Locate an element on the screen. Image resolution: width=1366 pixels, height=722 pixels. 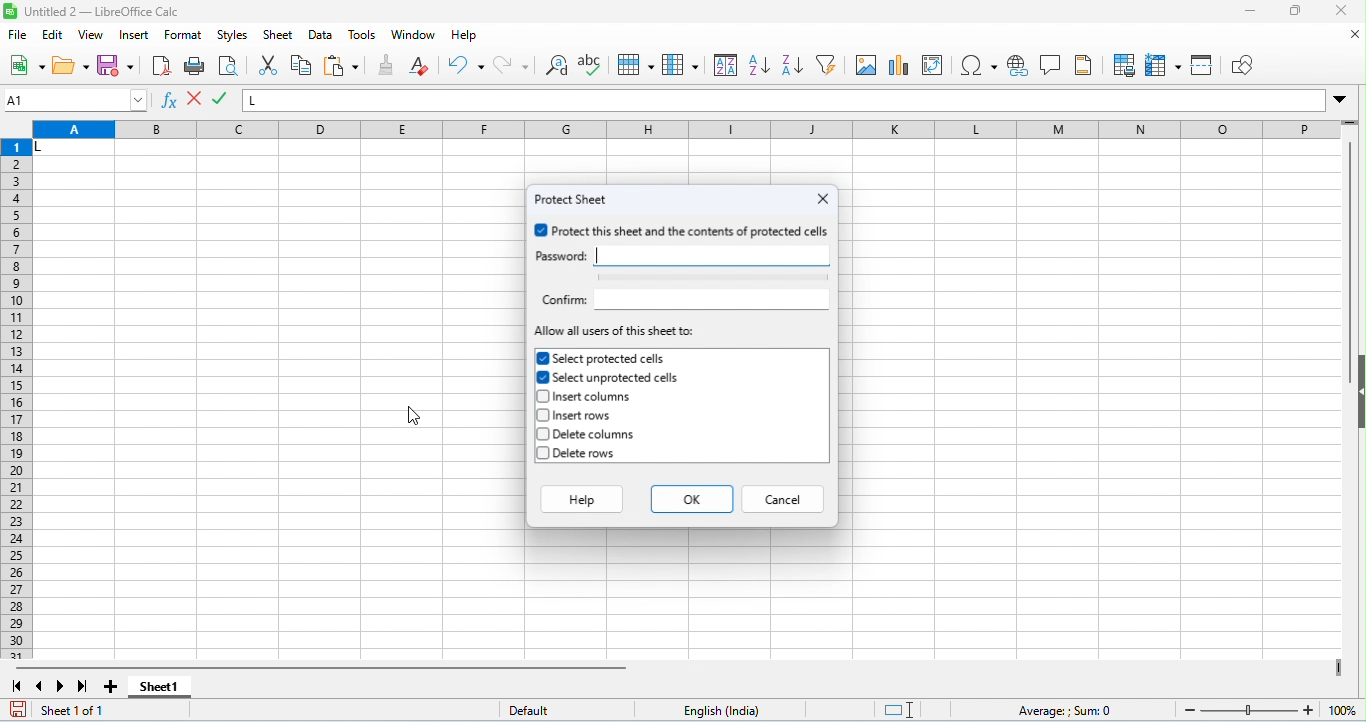
save is located at coordinates (116, 65).